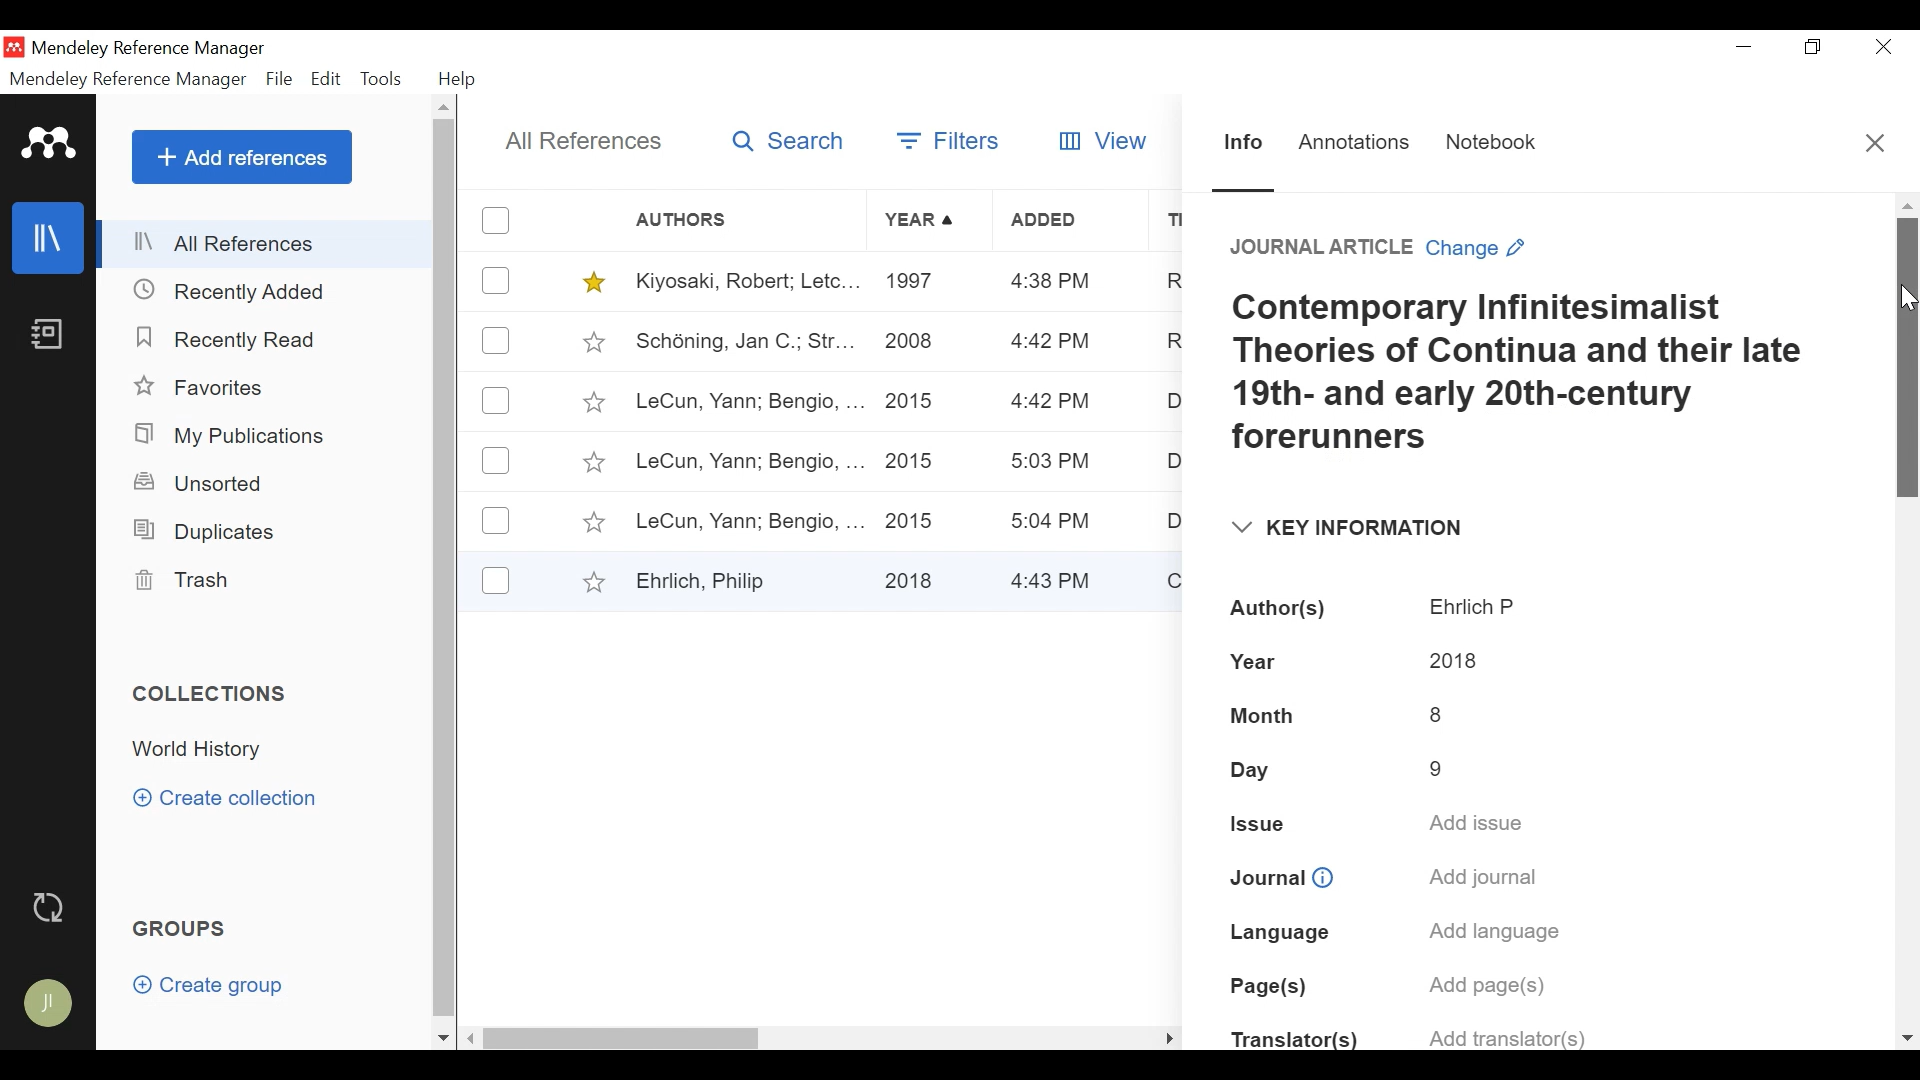  Describe the element at coordinates (45, 1002) in the screenshot. I see `Avatar` at that location.